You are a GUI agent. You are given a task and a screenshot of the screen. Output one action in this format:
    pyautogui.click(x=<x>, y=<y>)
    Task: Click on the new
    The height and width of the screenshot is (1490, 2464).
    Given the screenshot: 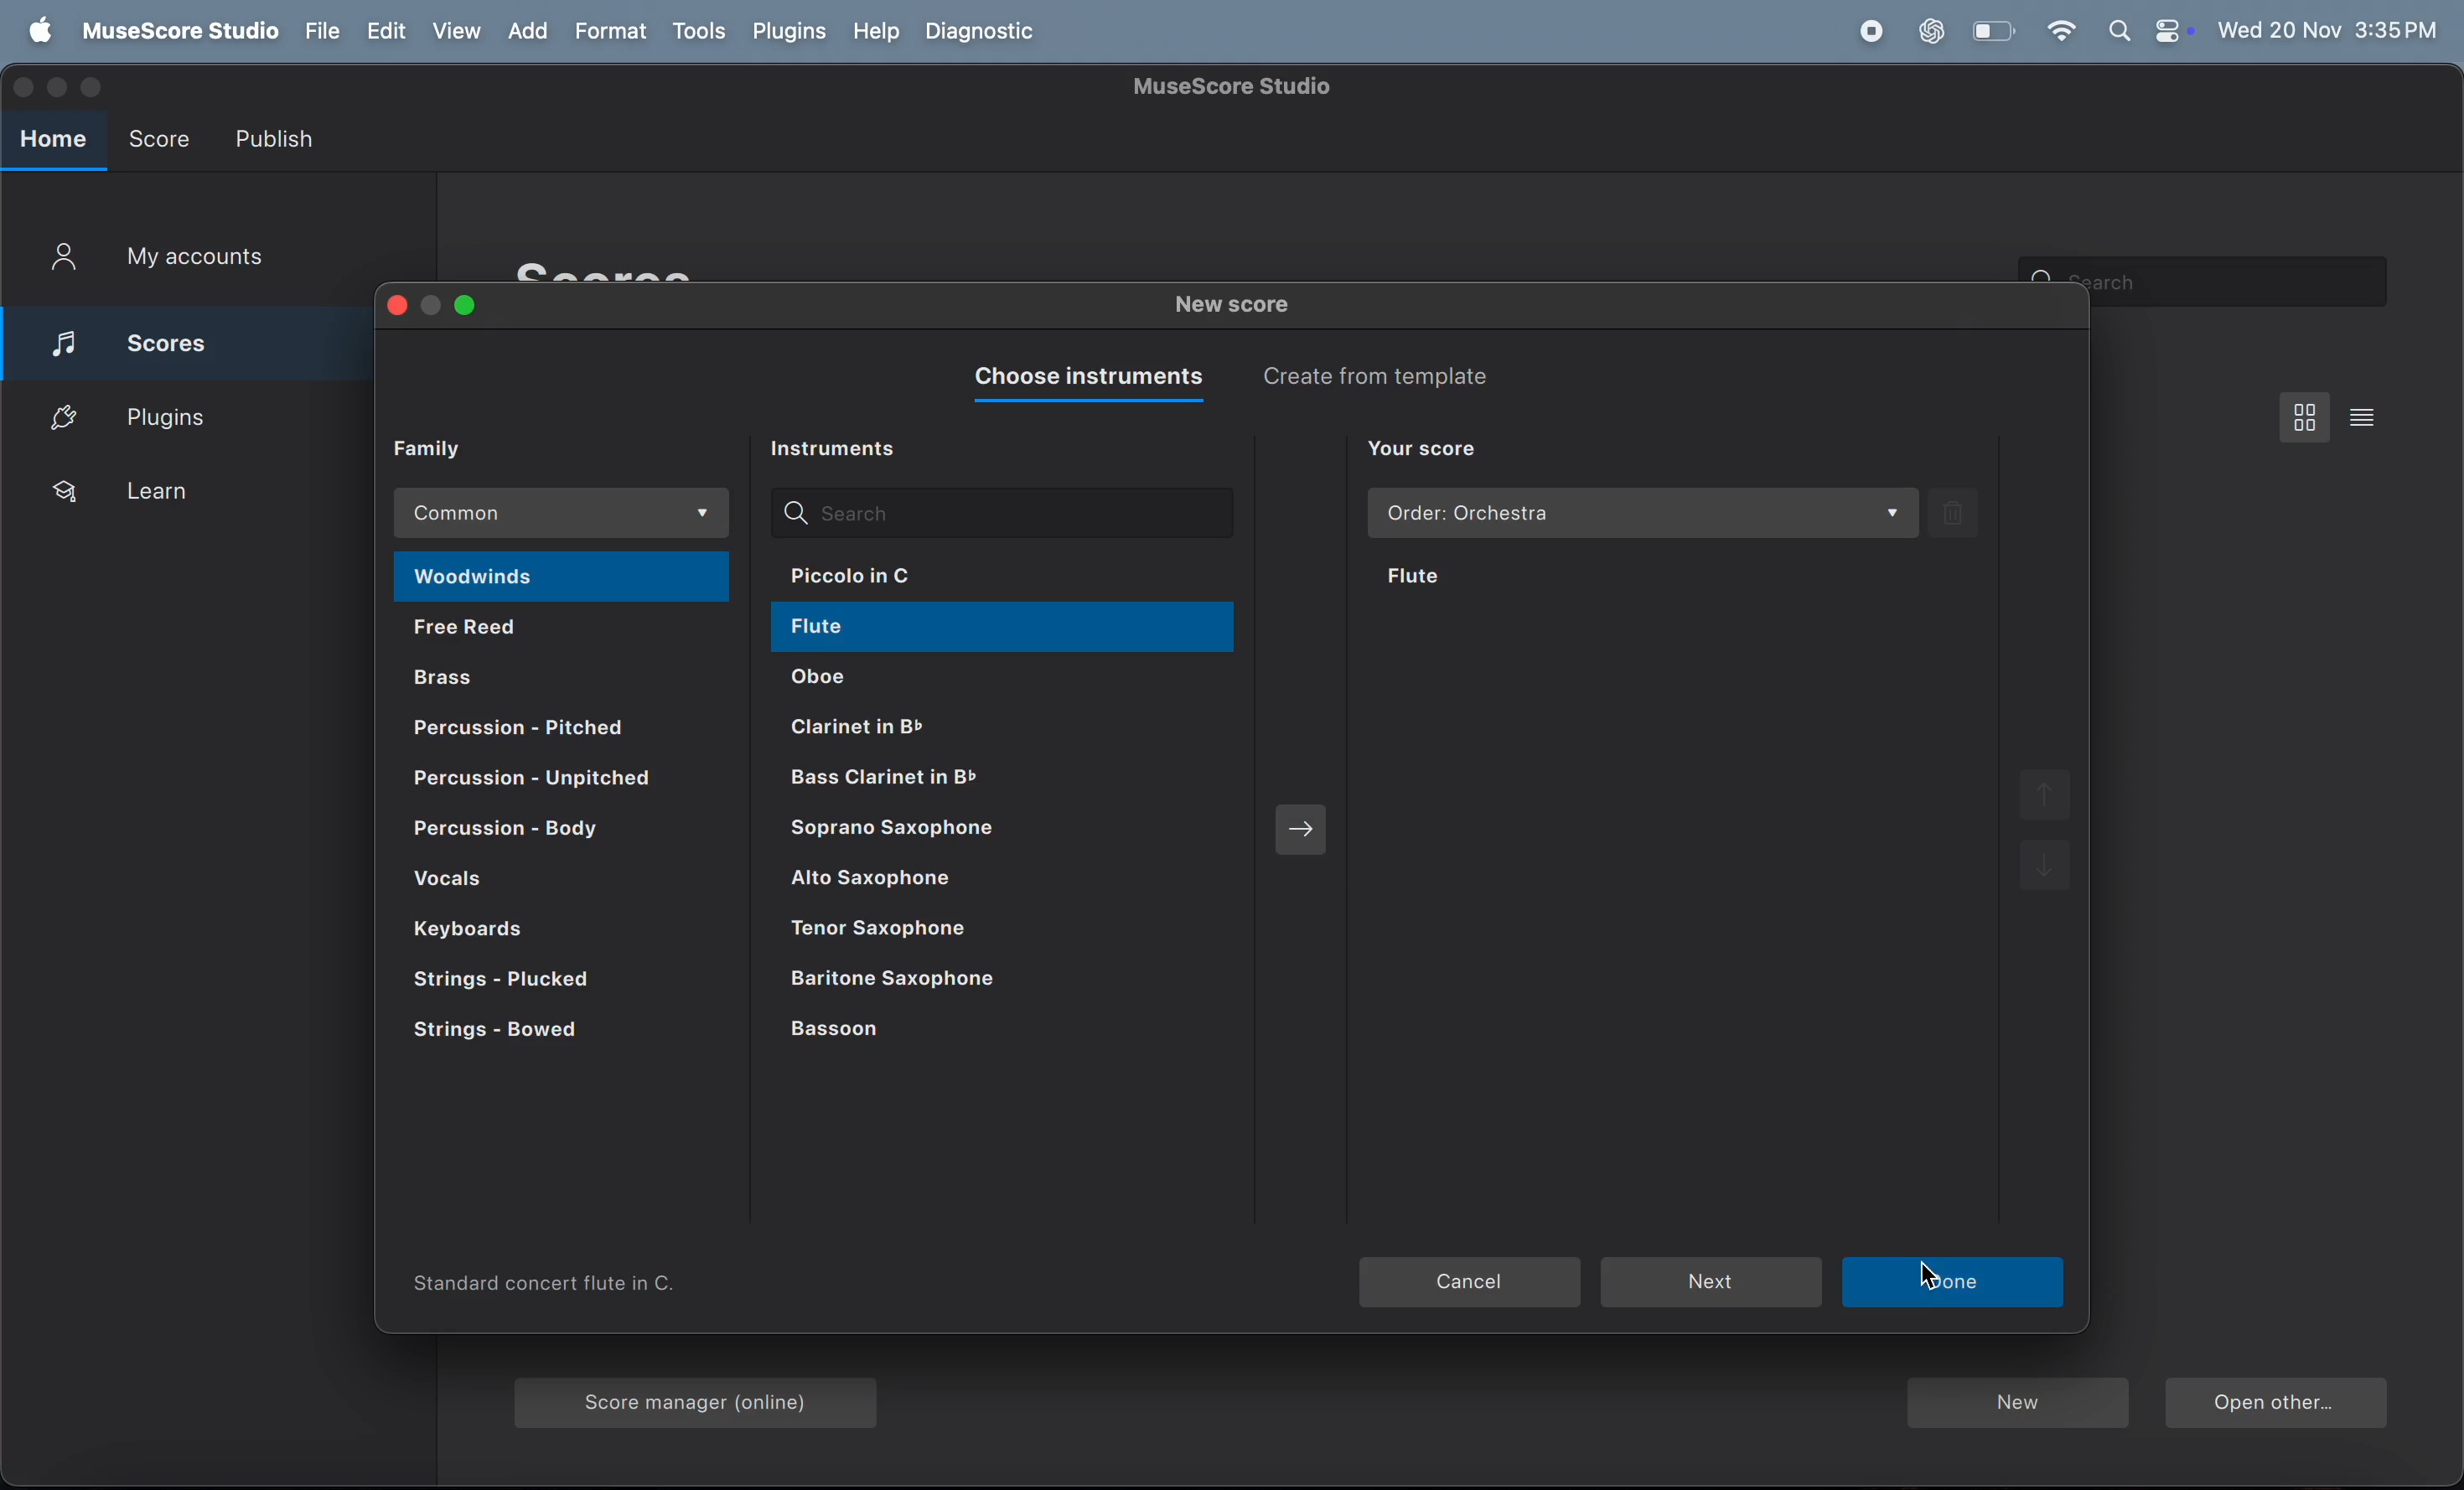 What is the action you would take?
    pyautogui.click(x=2016, y=1405)
    